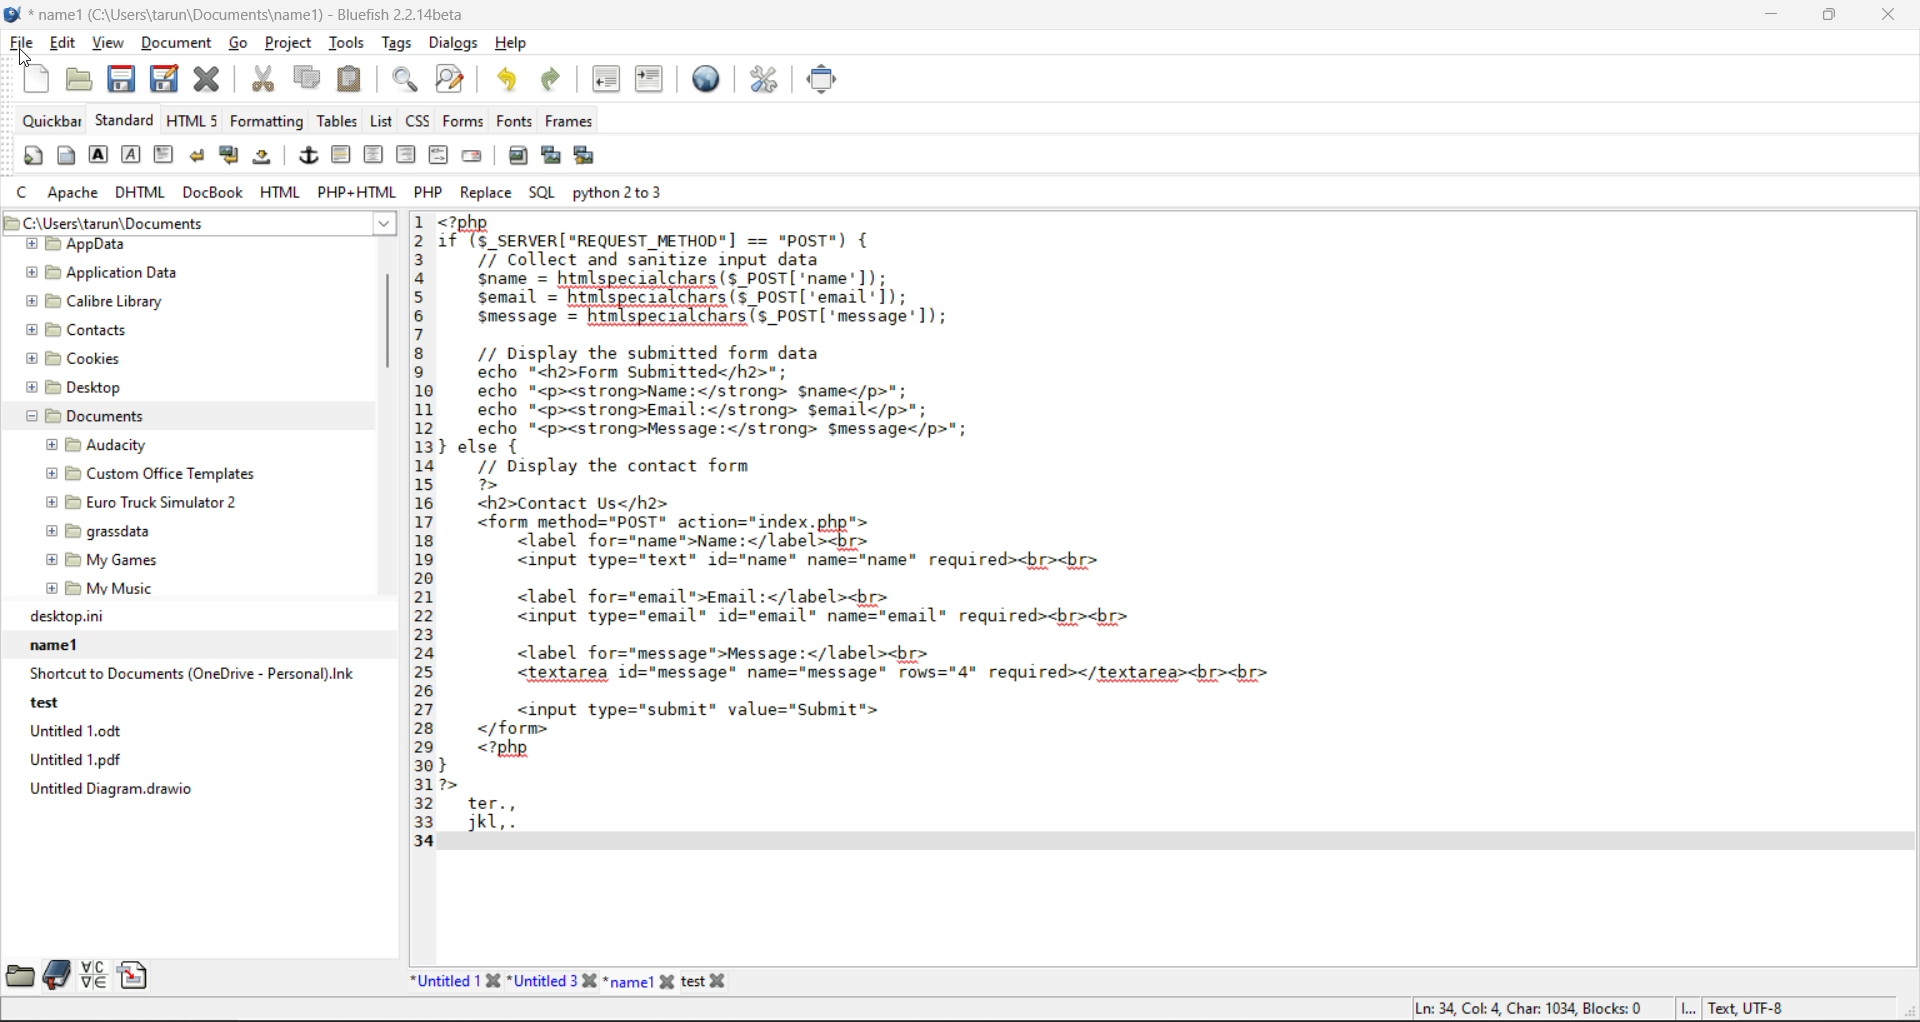 The height and width of the screenshot is (1022, 1920). Describe the element at coordinates (100, 155) in the screenshot. I see `strong` at that location.